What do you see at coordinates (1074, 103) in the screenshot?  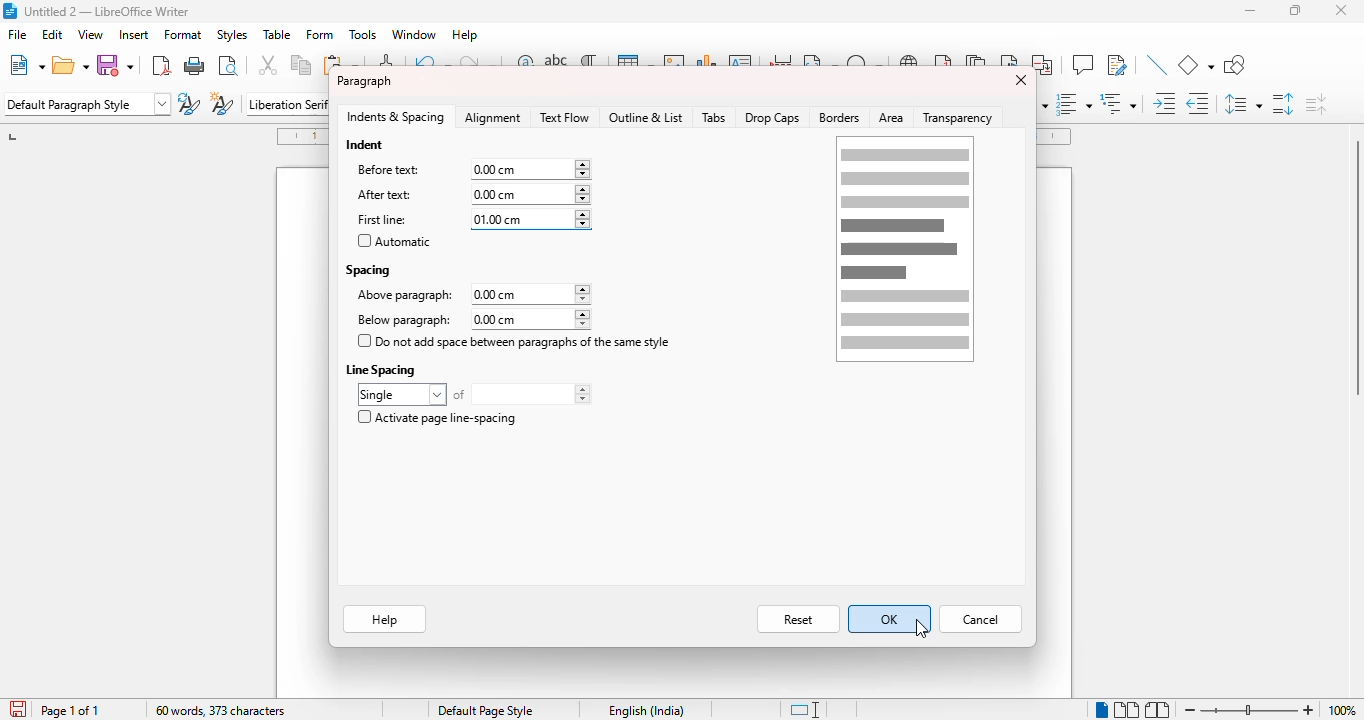 I see `toggle ordered list` at bounding box center [1074, 103].